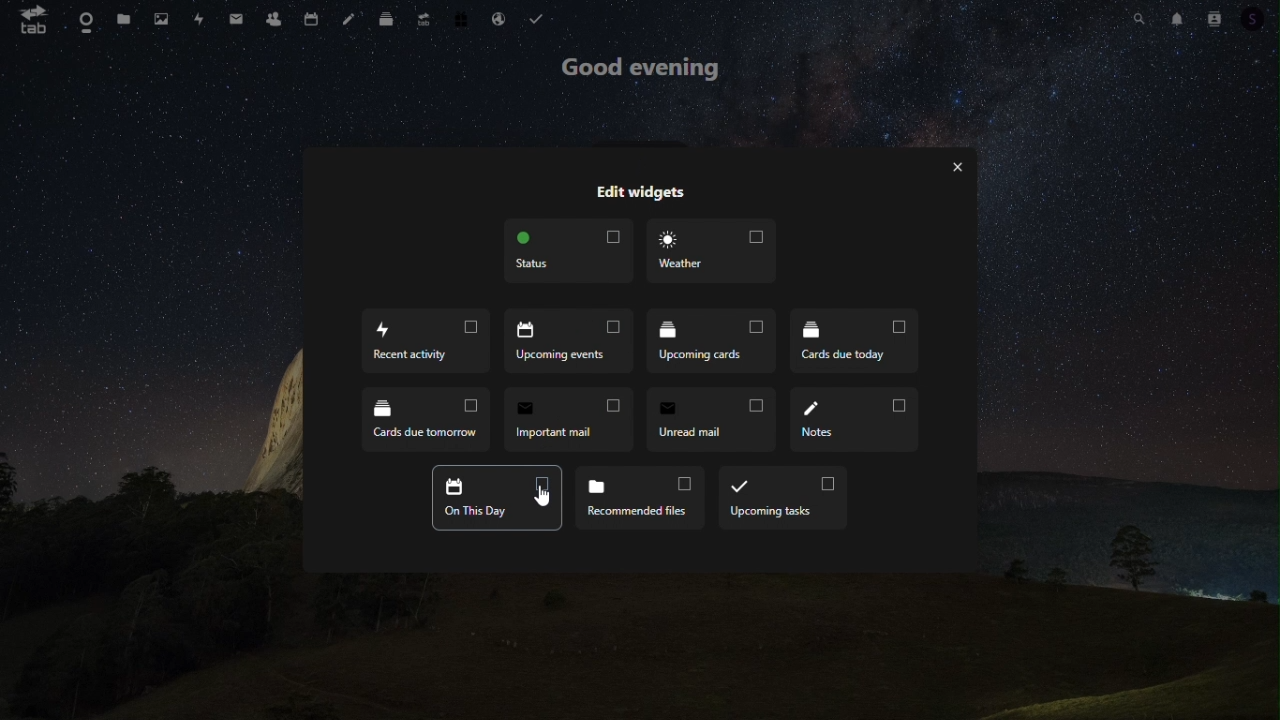  Describe the element at coordinates (463, 18) in the screenshot. I see `free trial` at that location.